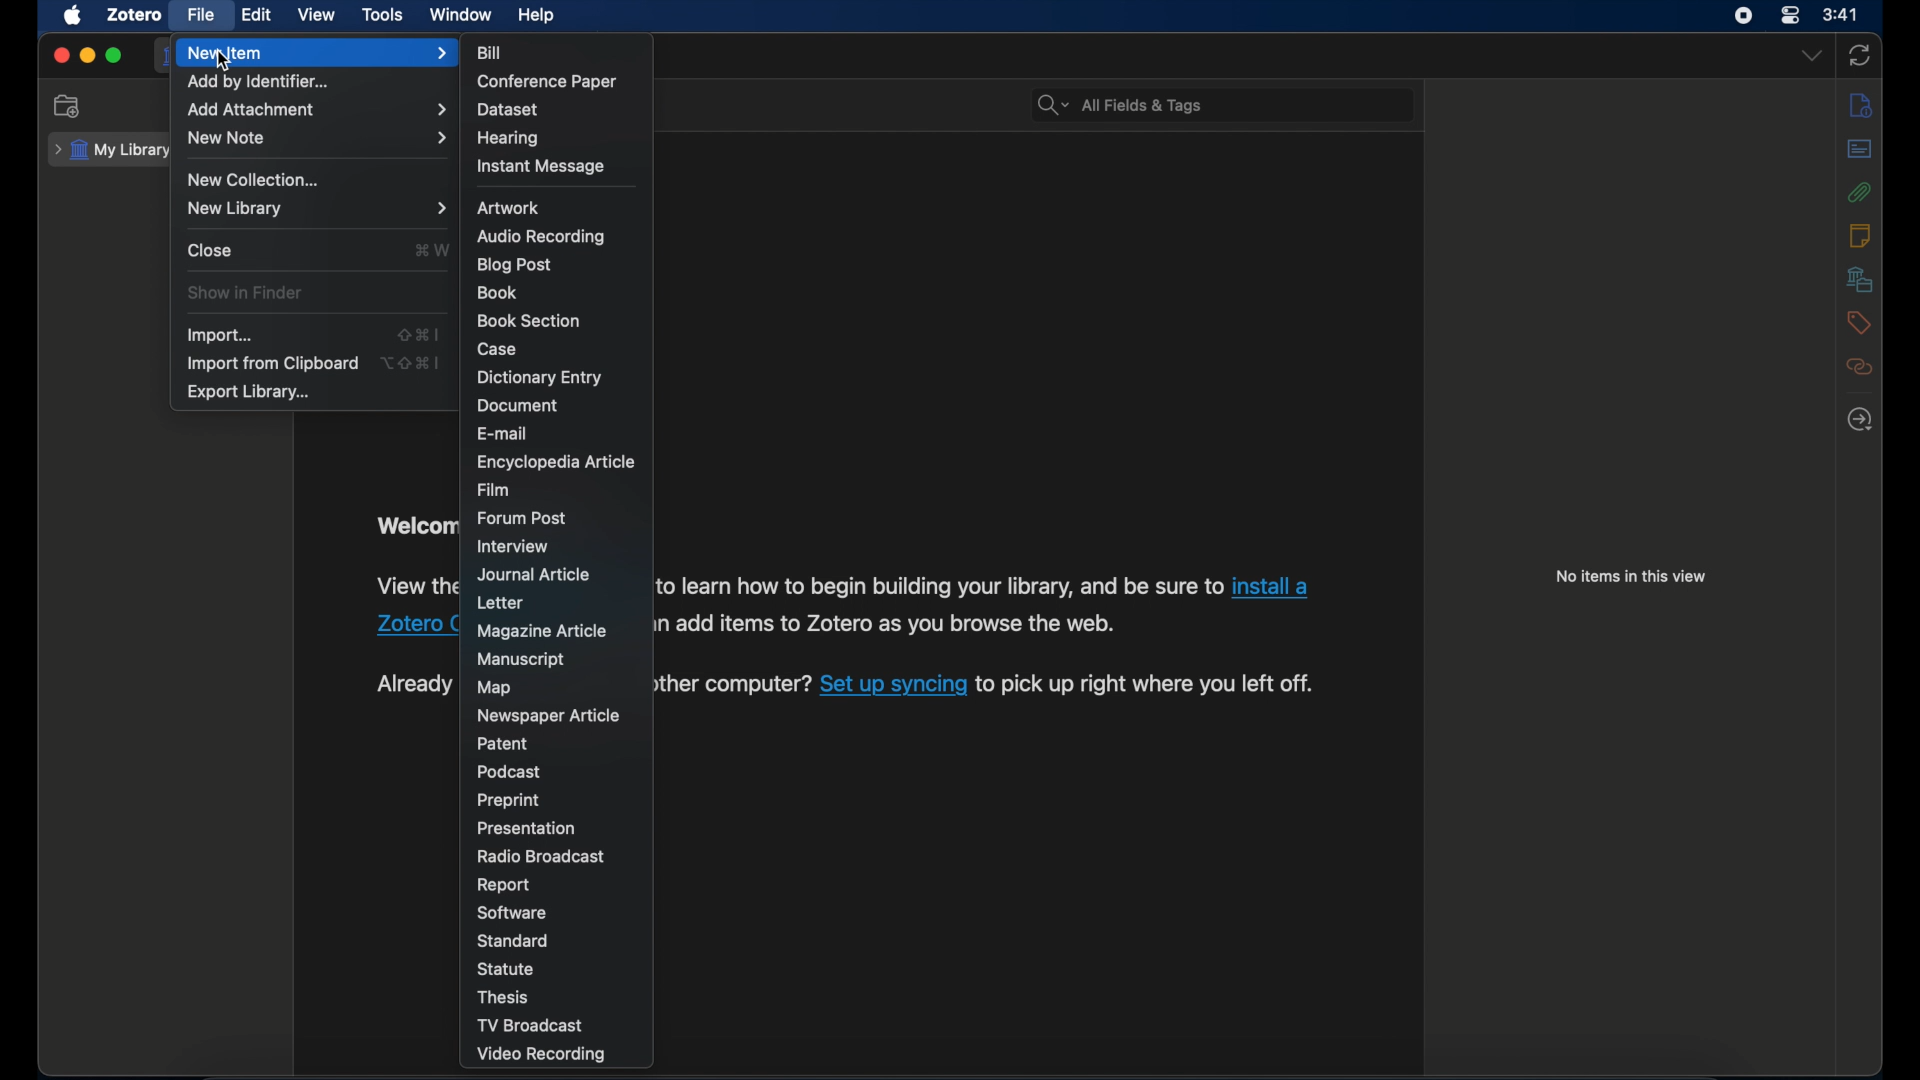 The width and height of the screenshot is (1920, 1080). What do you see at coordinates (319, 111) in the screenshot?
I see `add attachment` at bounding box center [319, 111].